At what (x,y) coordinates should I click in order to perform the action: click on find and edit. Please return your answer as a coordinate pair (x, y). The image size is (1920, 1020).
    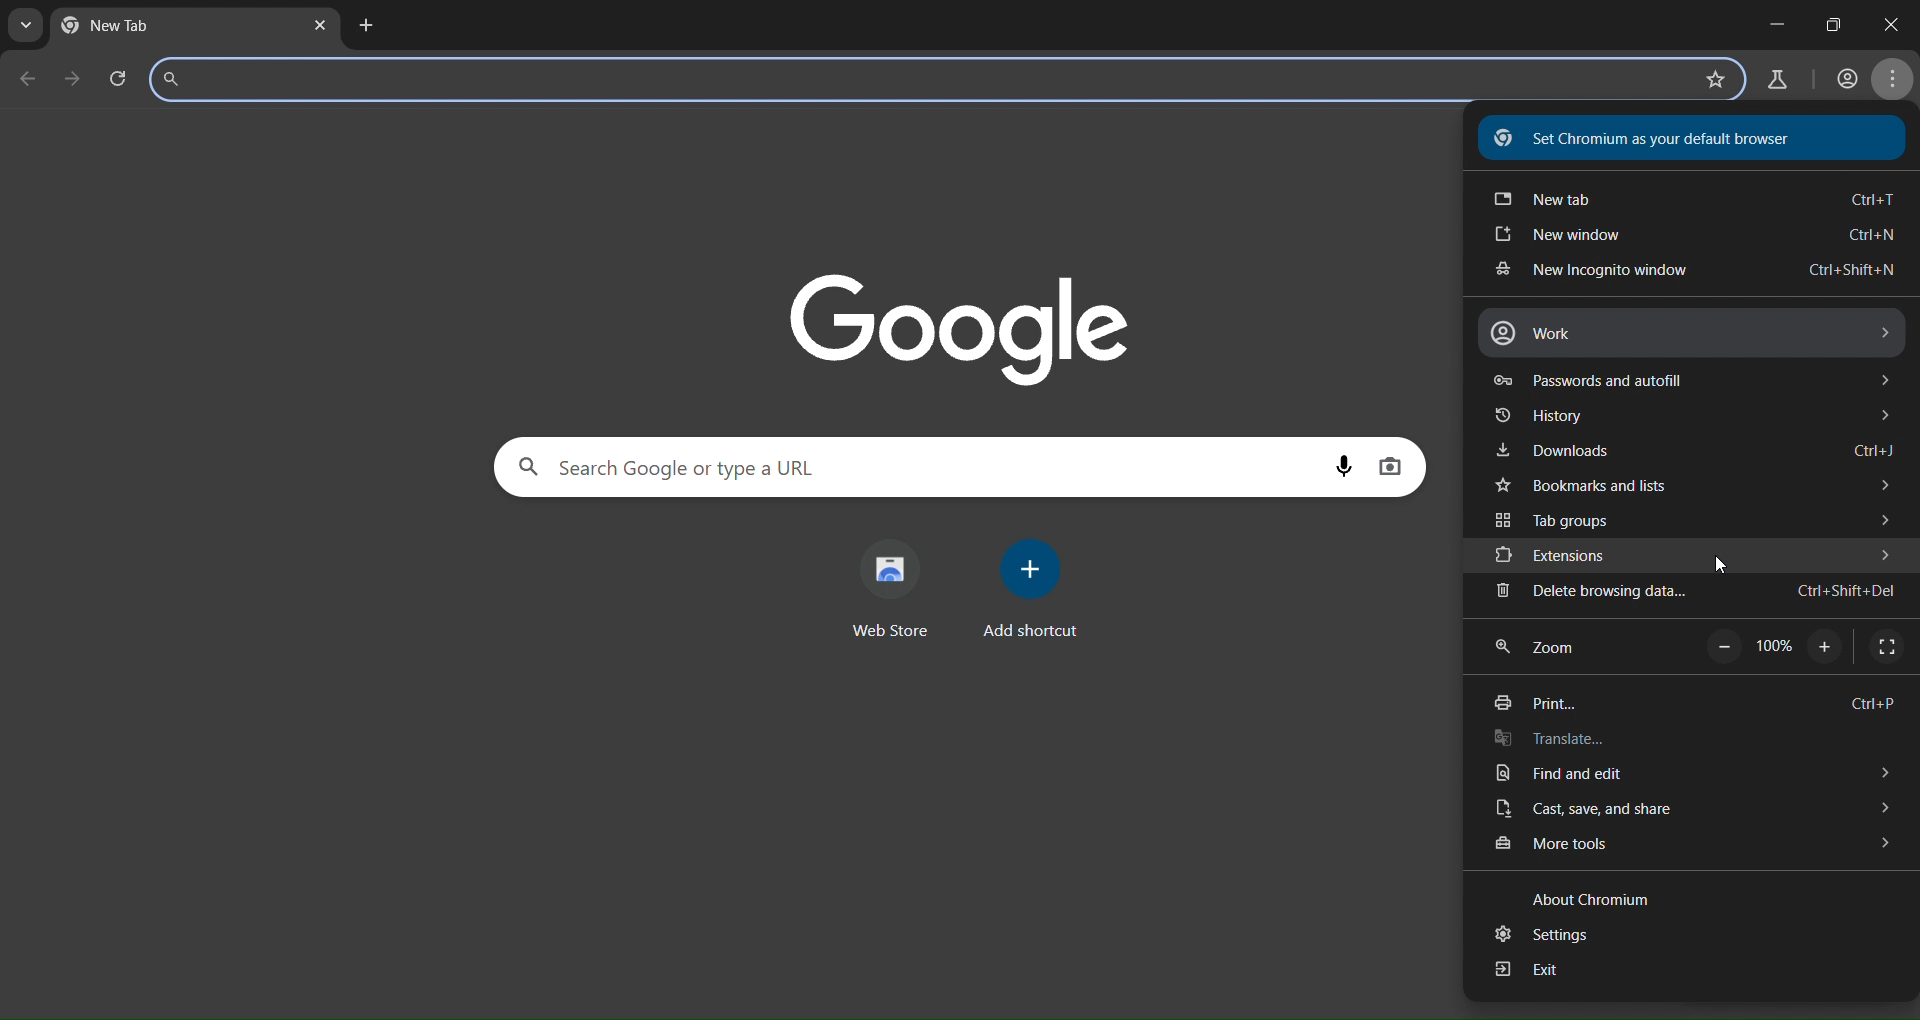
    Looking at the image, I should click on (1697, 774).